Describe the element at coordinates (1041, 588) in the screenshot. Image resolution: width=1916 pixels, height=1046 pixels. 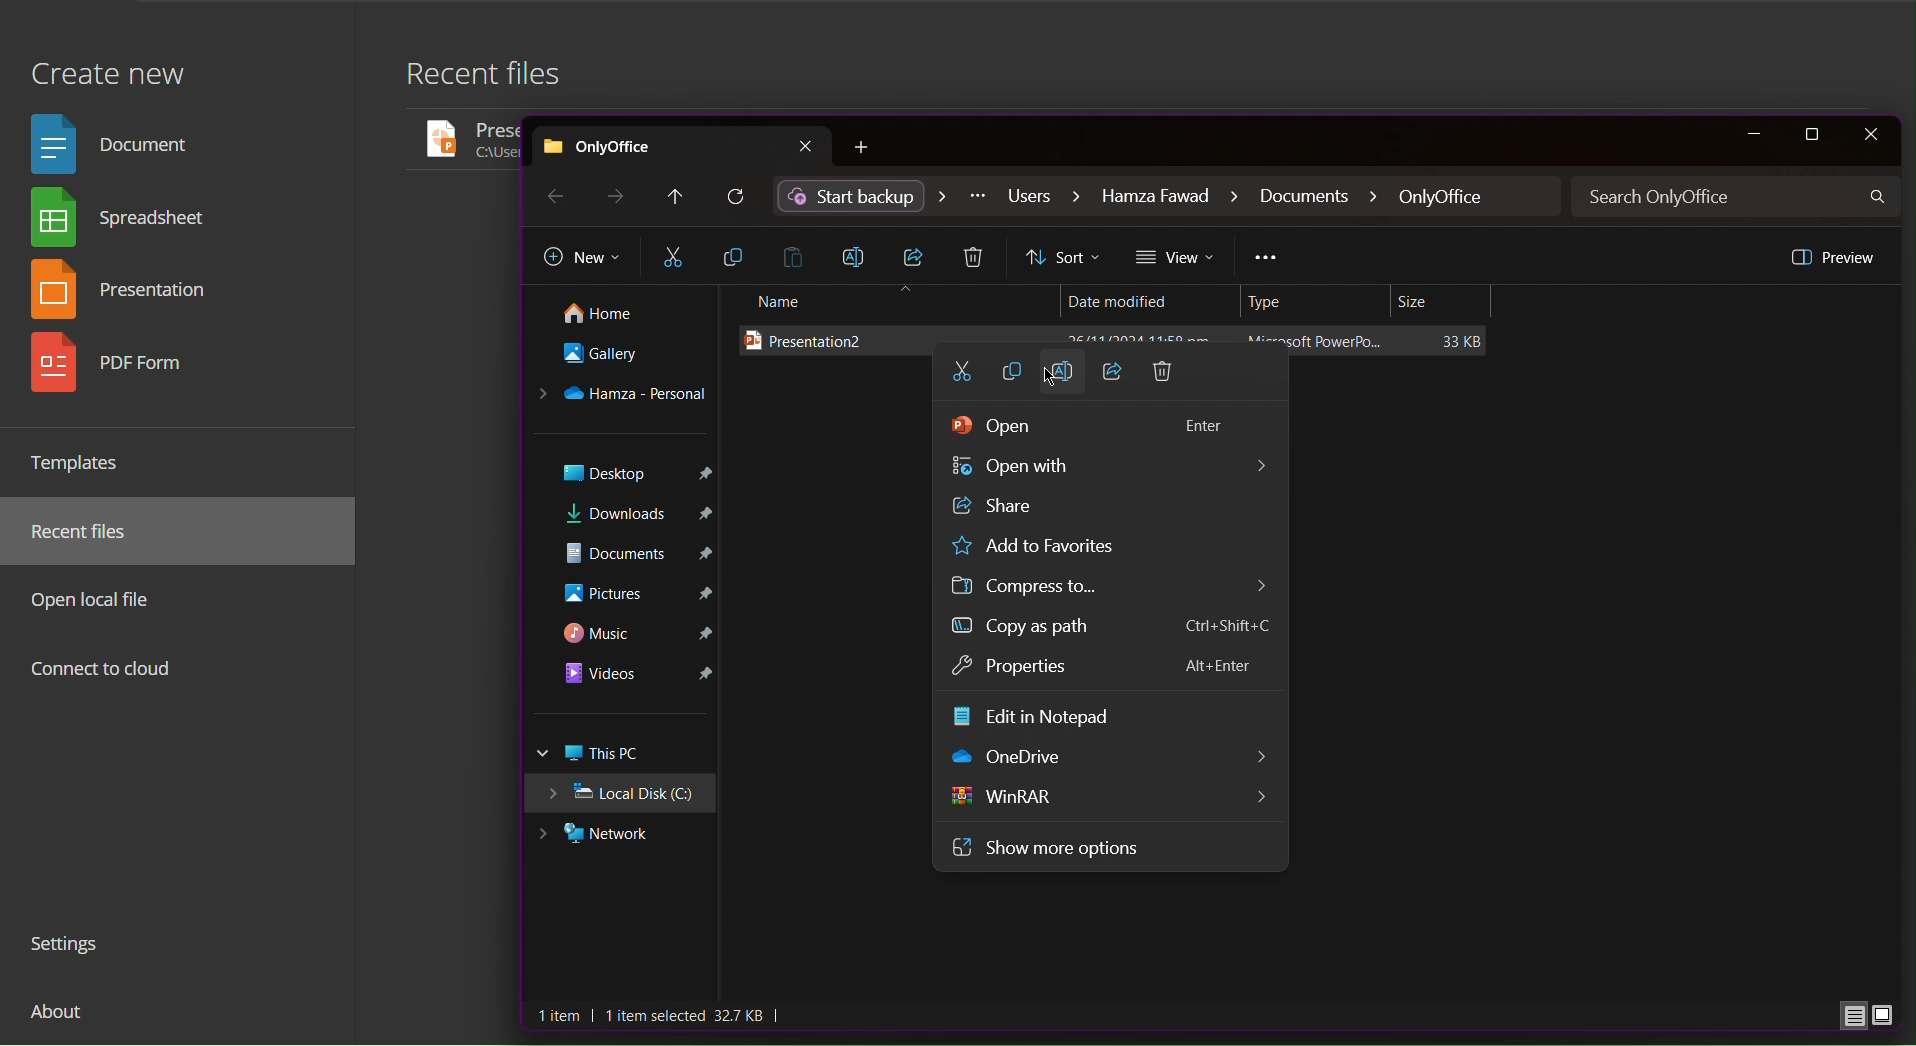
I see `Compress to` at that location.